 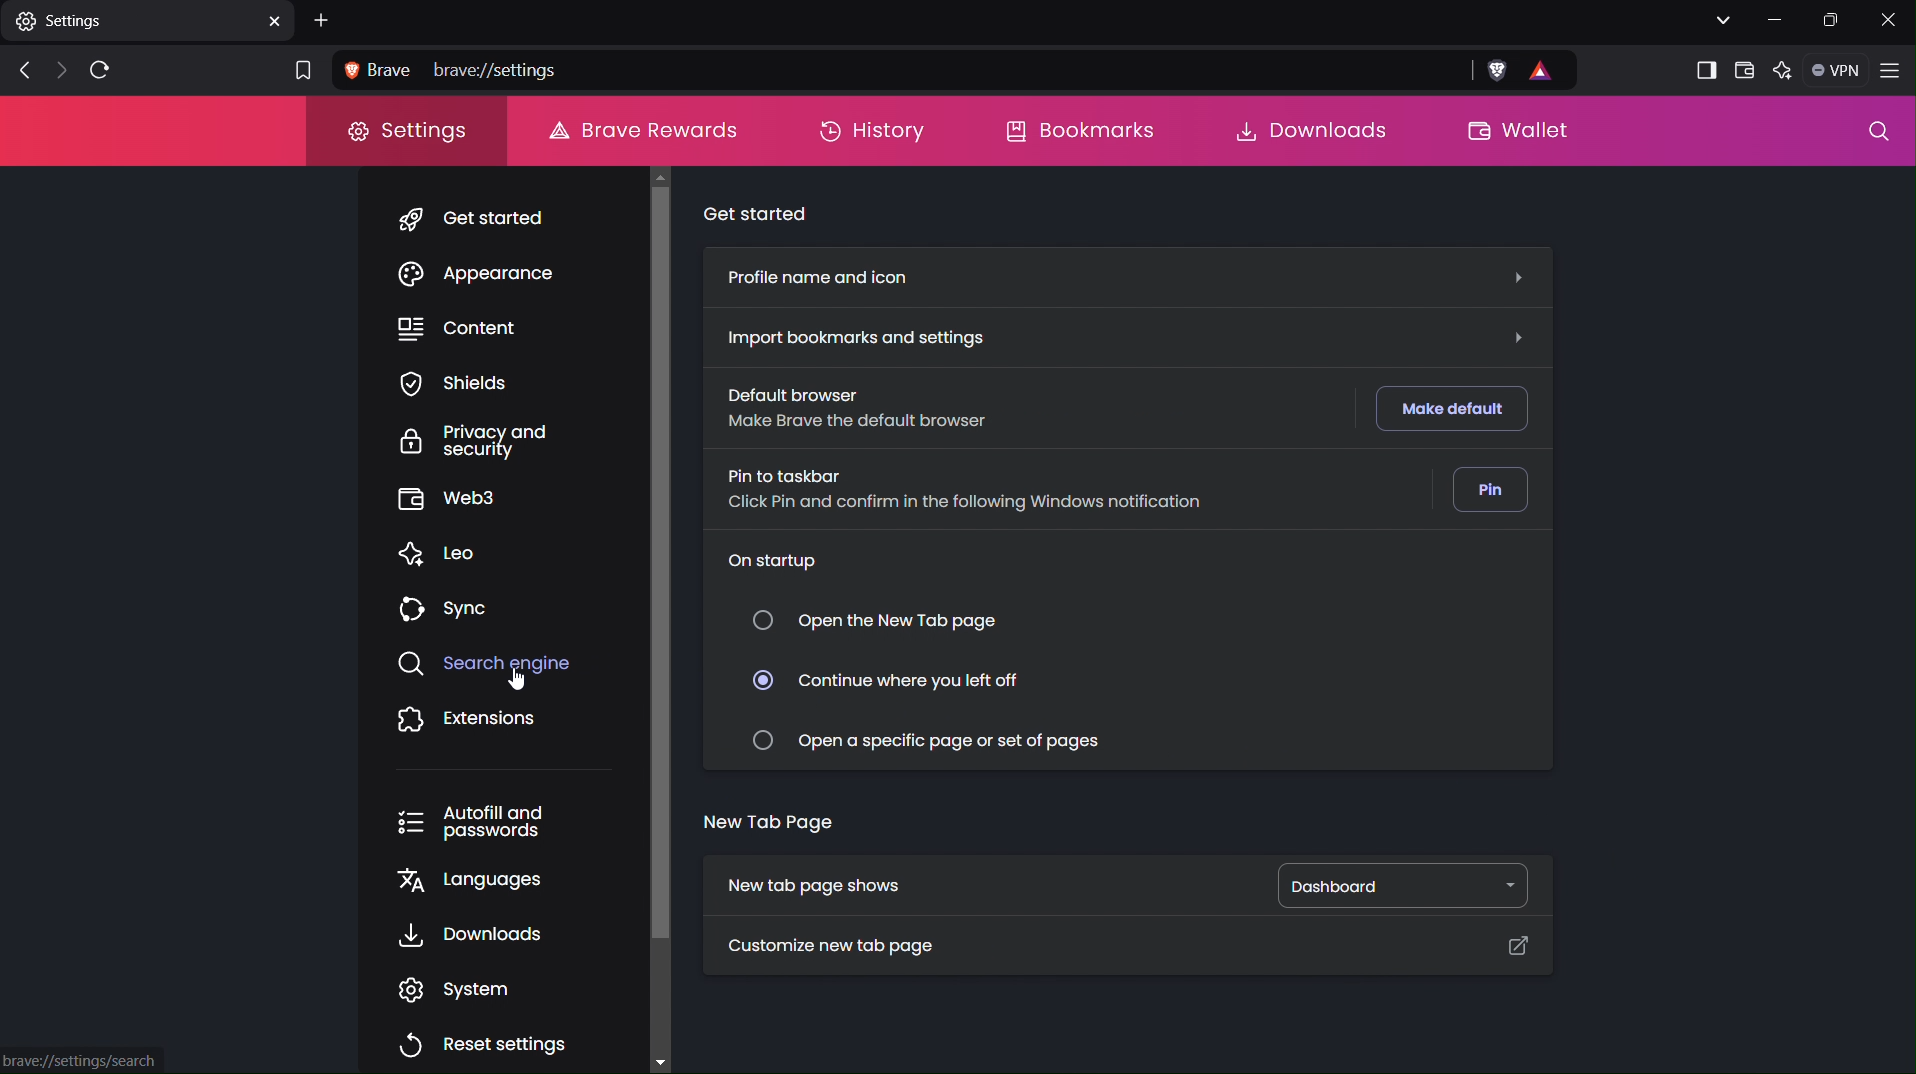 I want to click on On startup, so click(x=779, y=557).